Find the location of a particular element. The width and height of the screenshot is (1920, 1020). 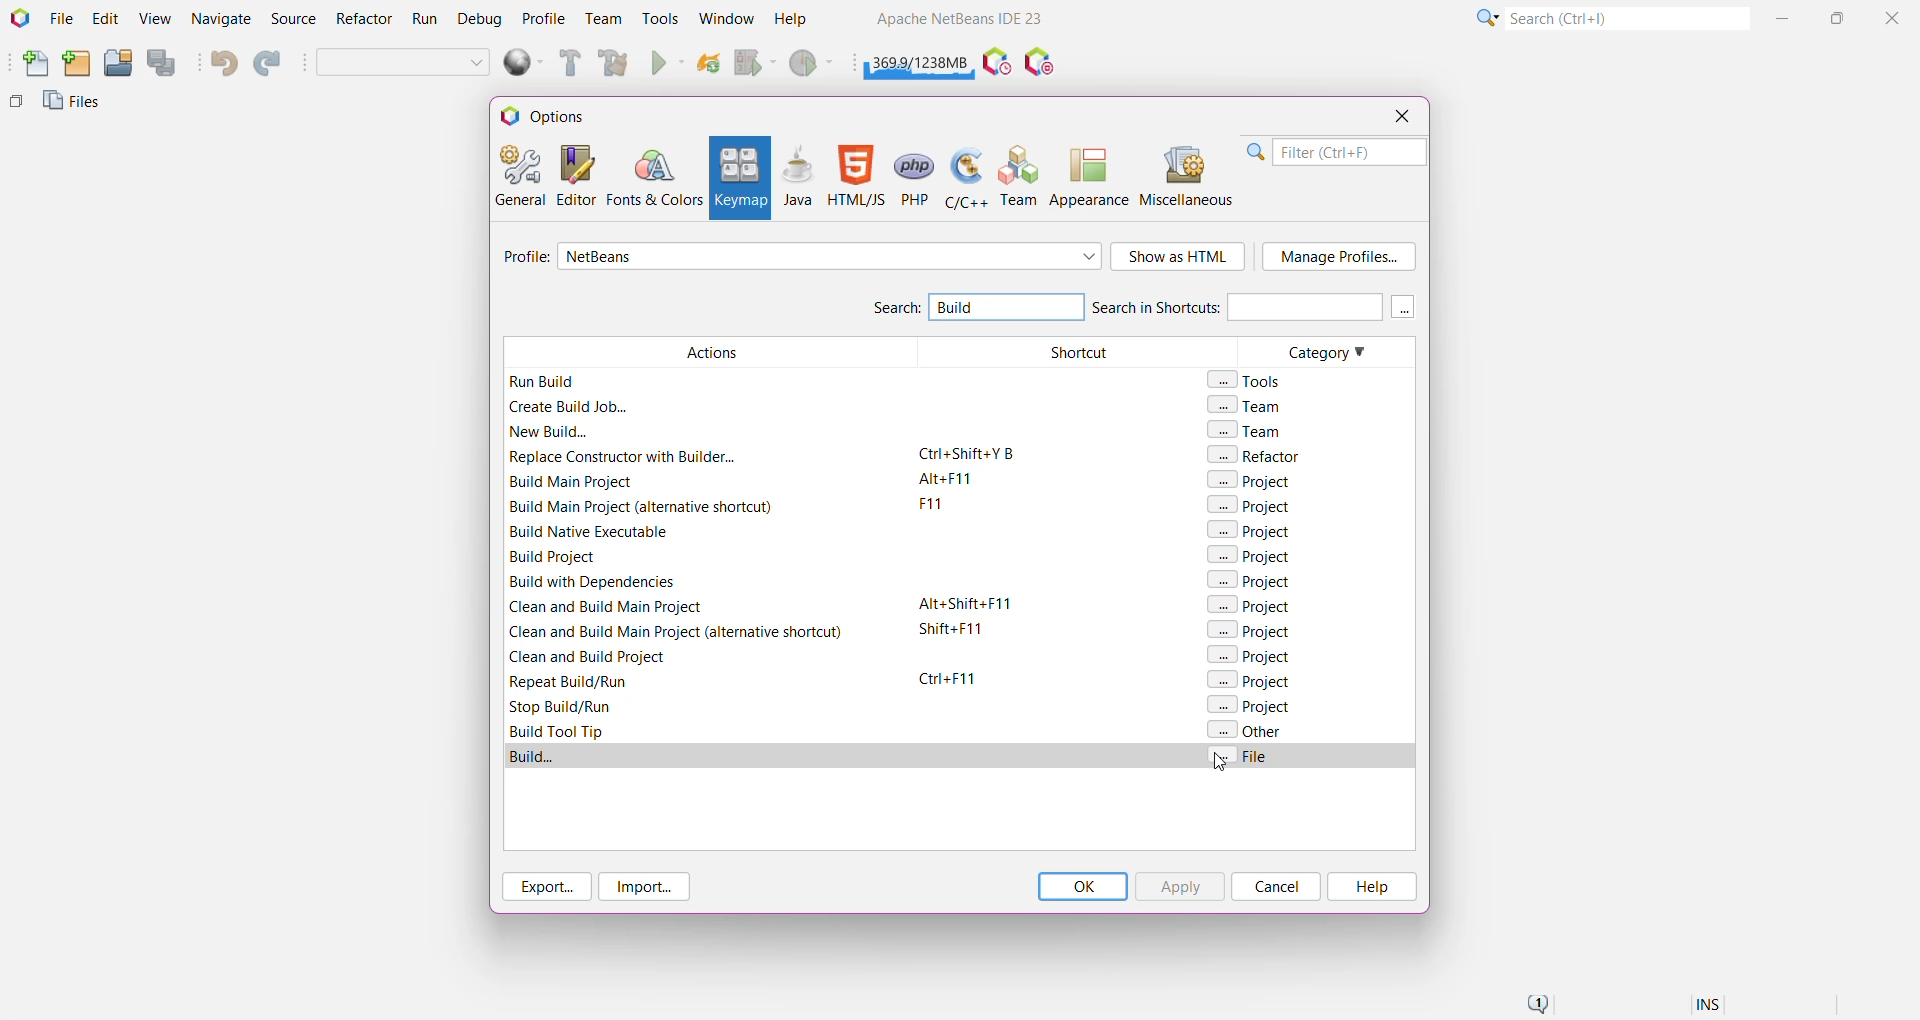

Debug  is located at coordinates (477, 20).